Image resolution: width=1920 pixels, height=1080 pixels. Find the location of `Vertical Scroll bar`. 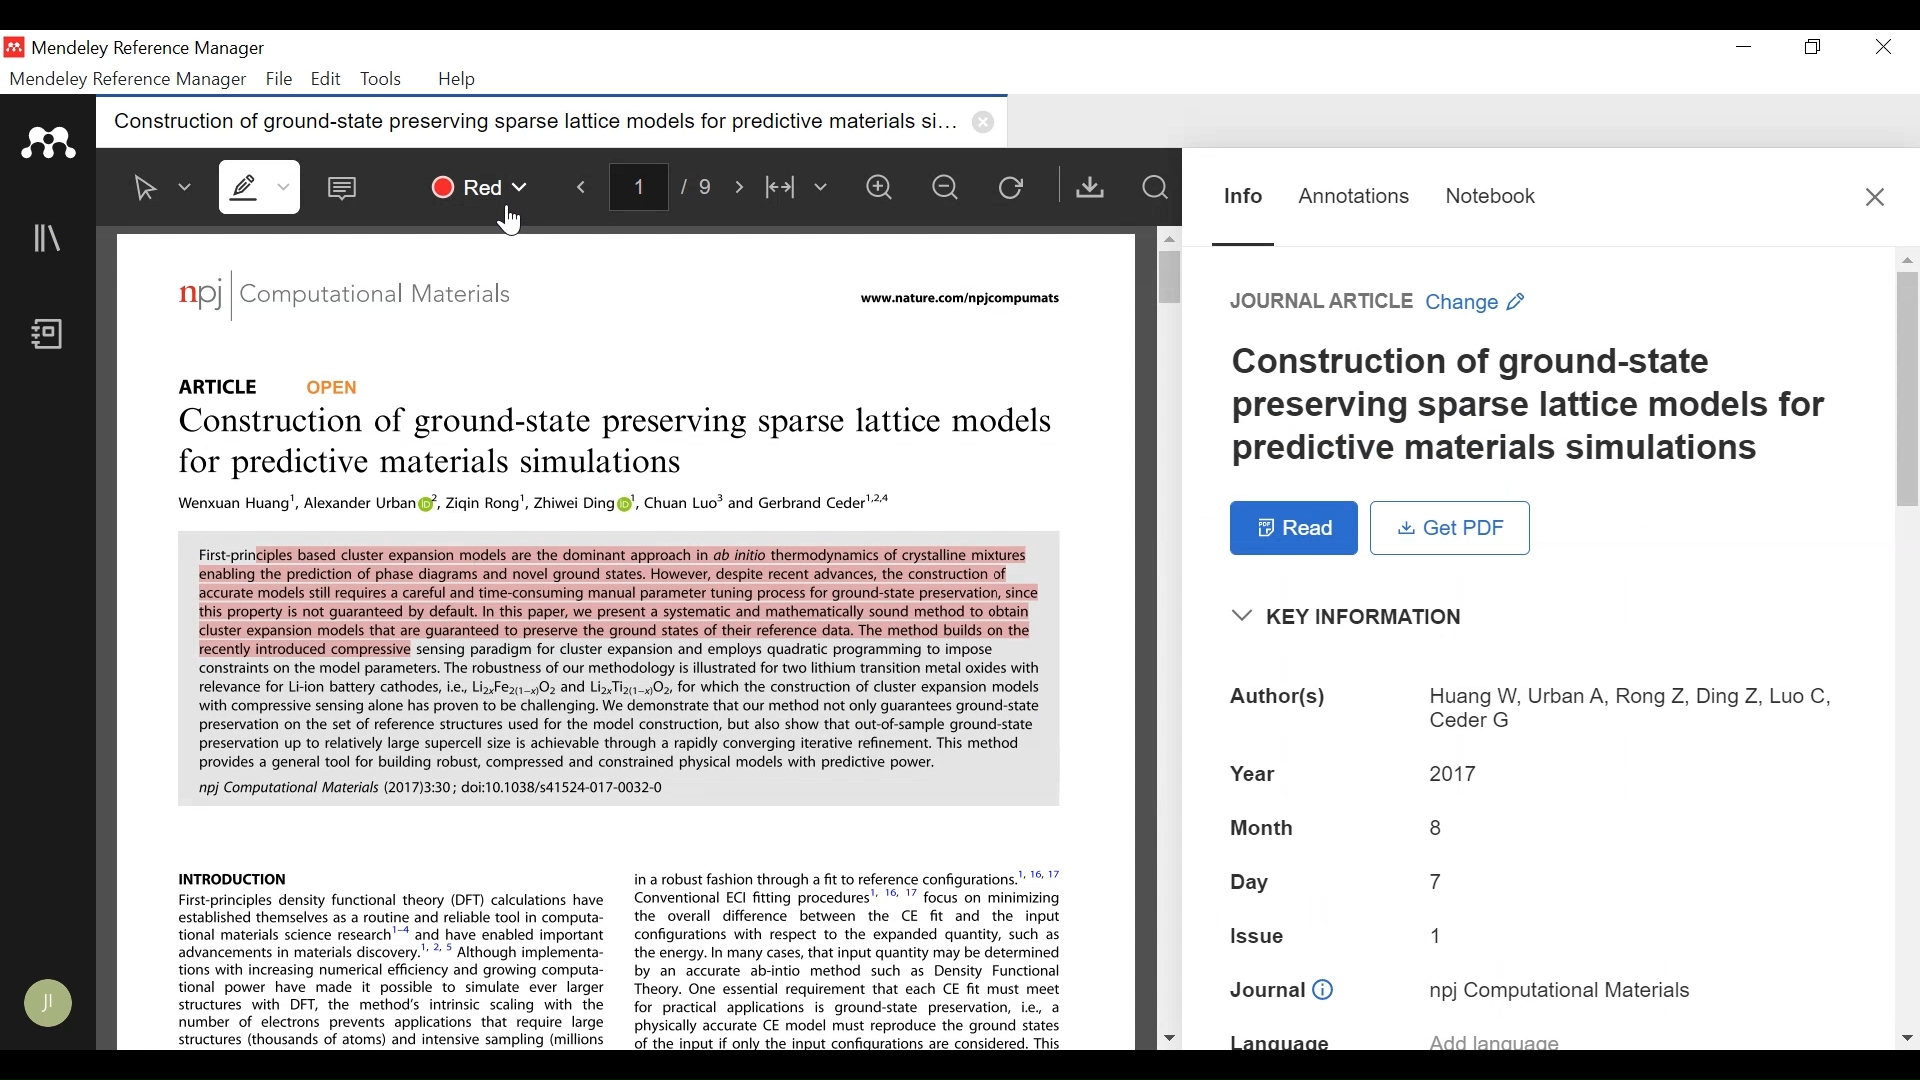

Vertical Scroll bar is located at coordinates (1168, 274).